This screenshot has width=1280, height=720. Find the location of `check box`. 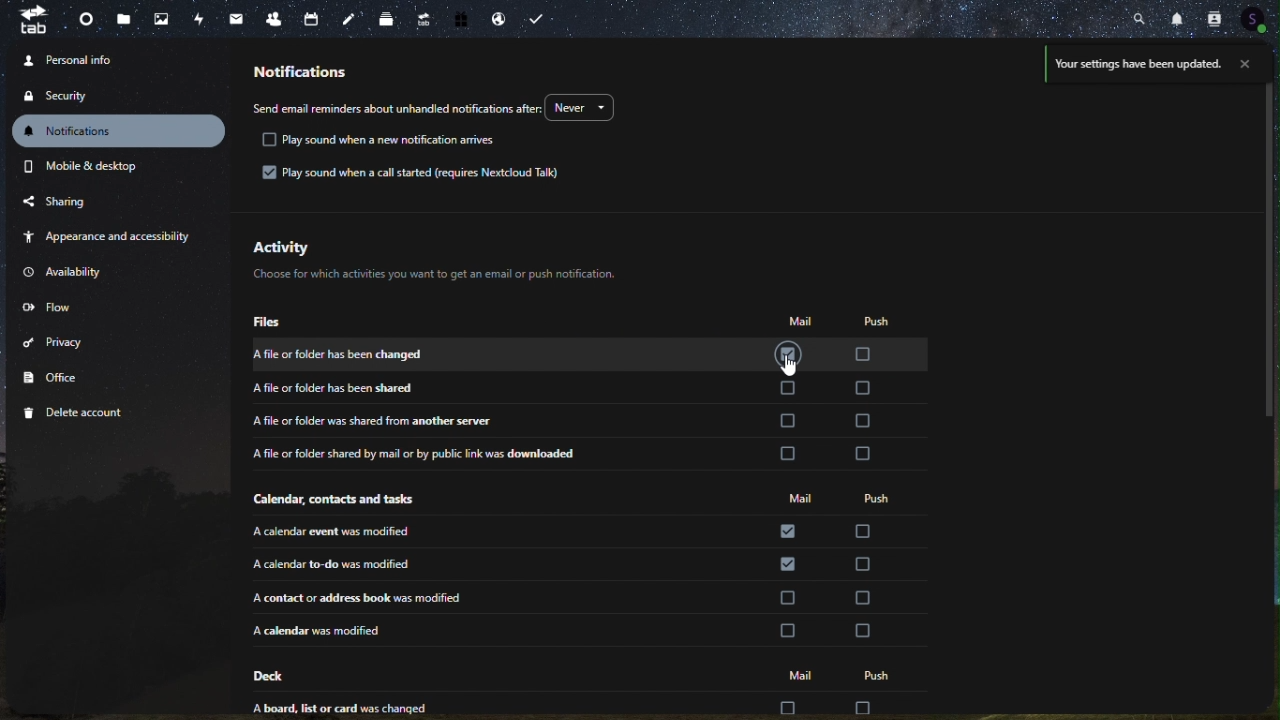

check box is located at coordinates (788, 597).